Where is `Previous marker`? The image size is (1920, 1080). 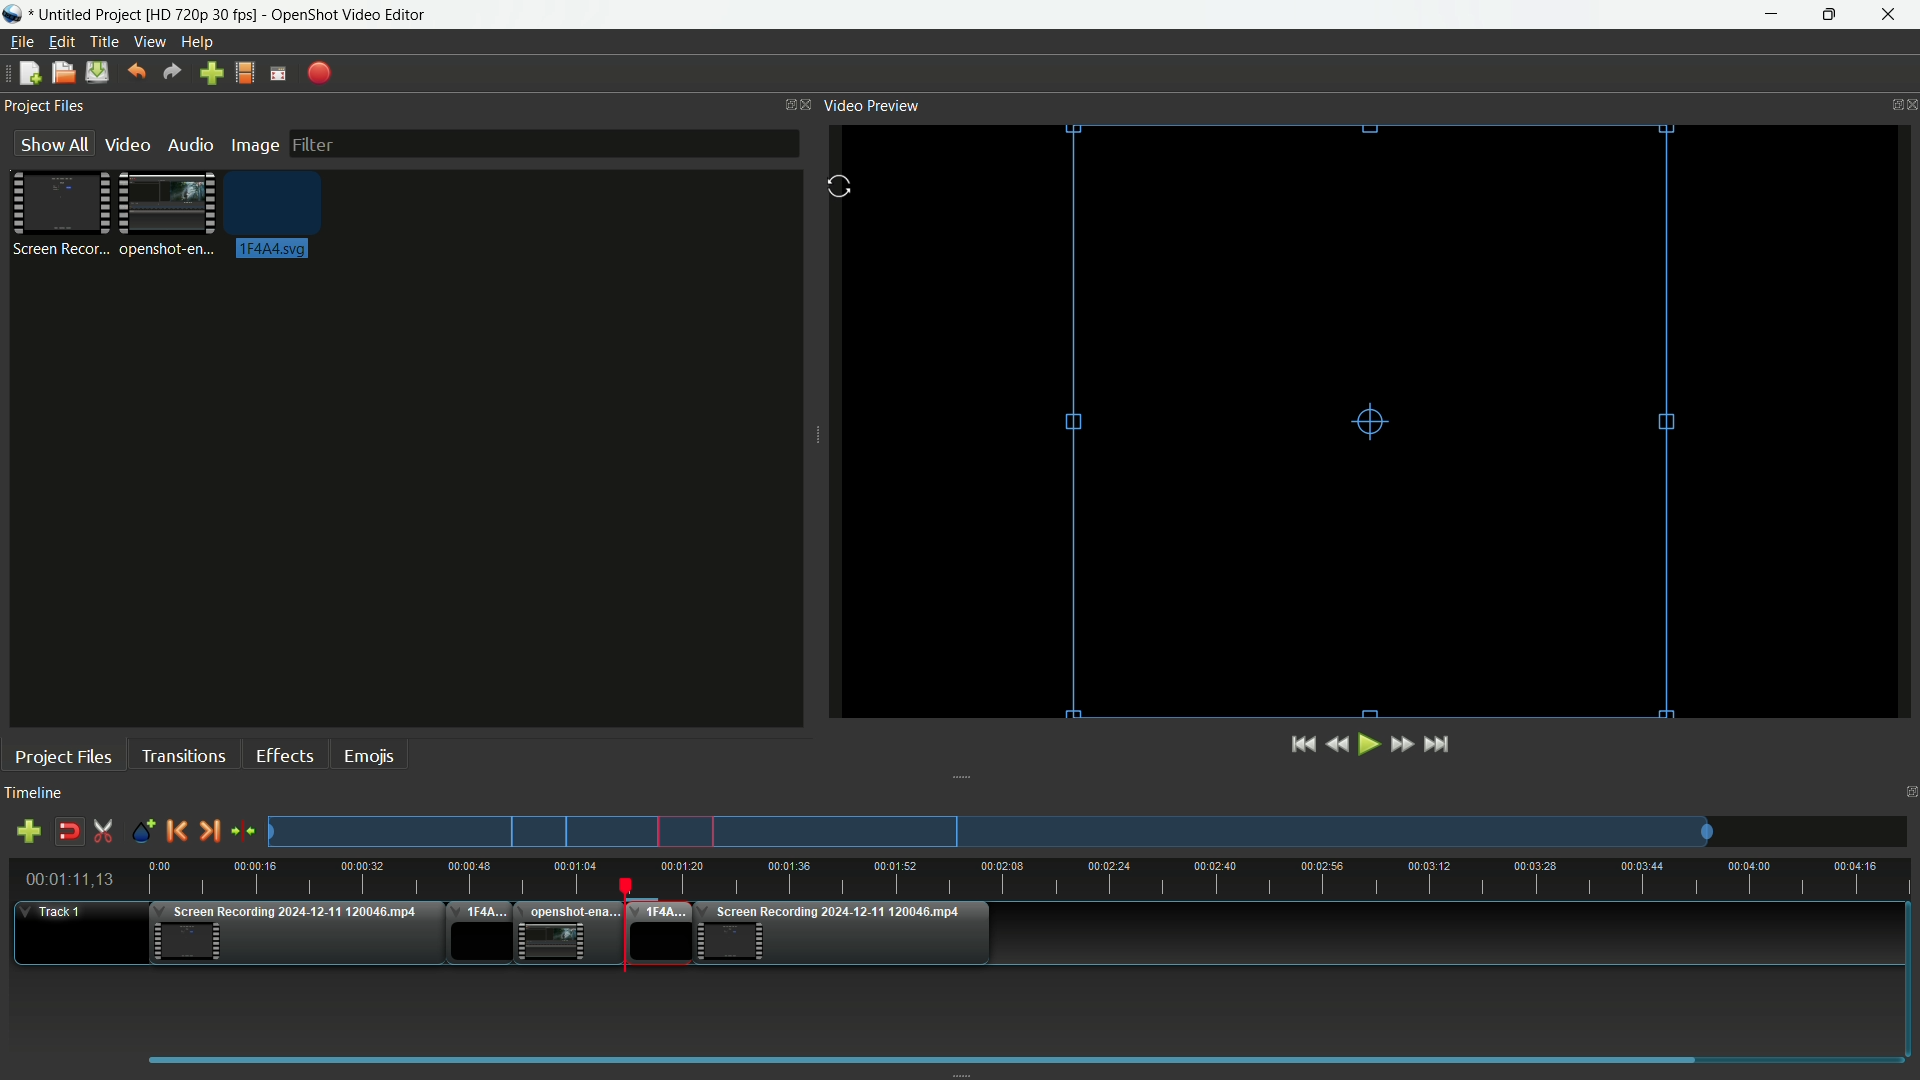 Previous marker is located at coordinates (176, 831).